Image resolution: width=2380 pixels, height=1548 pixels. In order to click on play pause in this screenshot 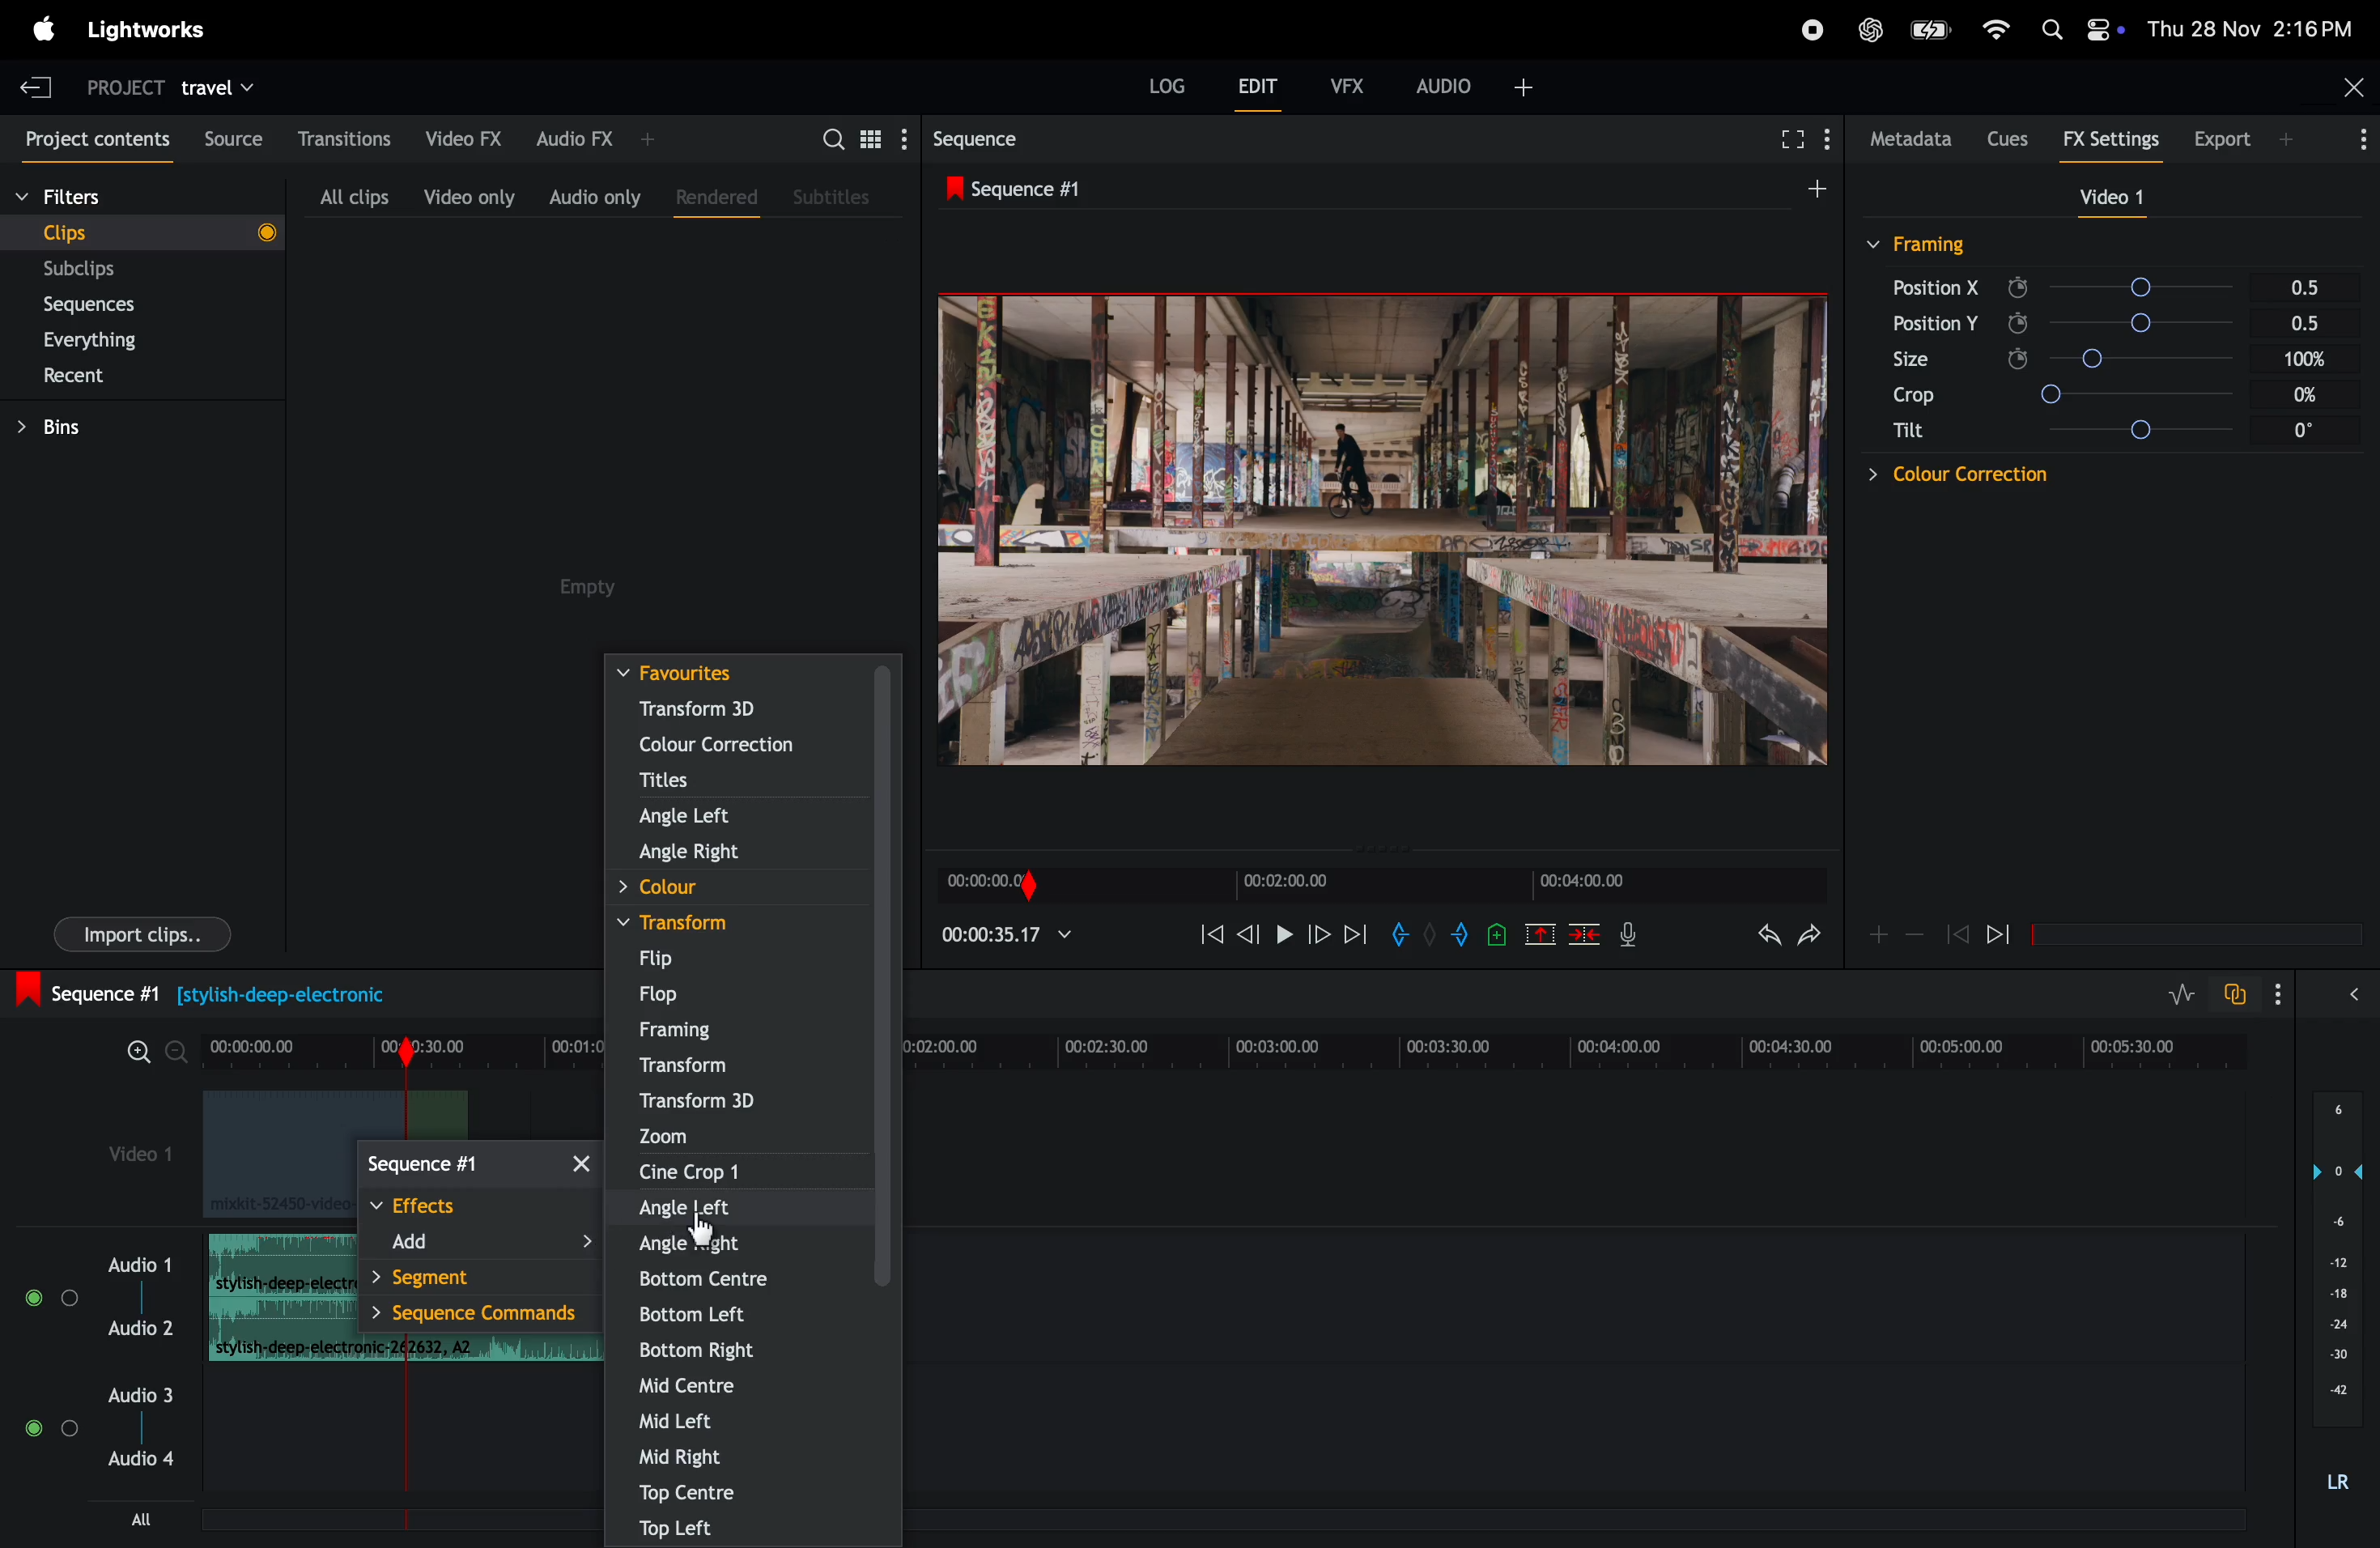, I will do `click(1287, 937)`.